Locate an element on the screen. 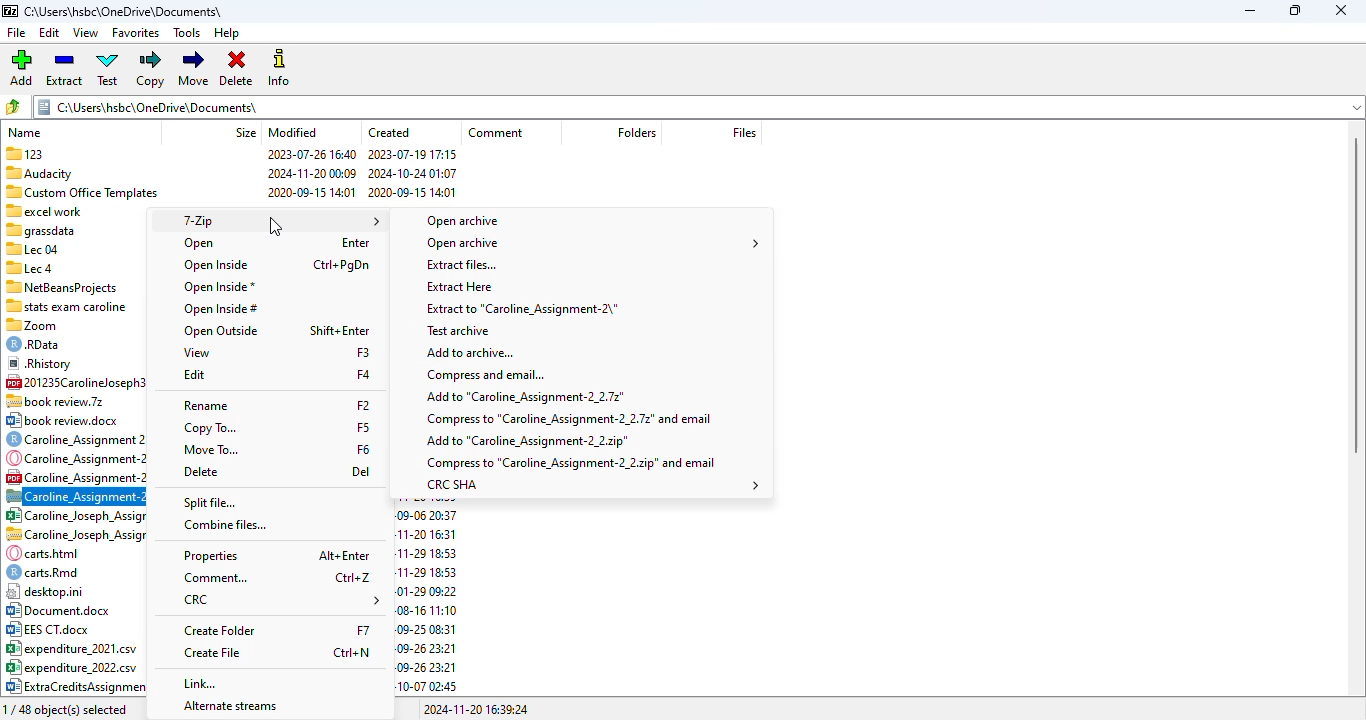 The image size is (1366, 720). 208 Zoom 2022-01-20 10:44 2020-10-02 00:42 is located at coordinates (72, 326).